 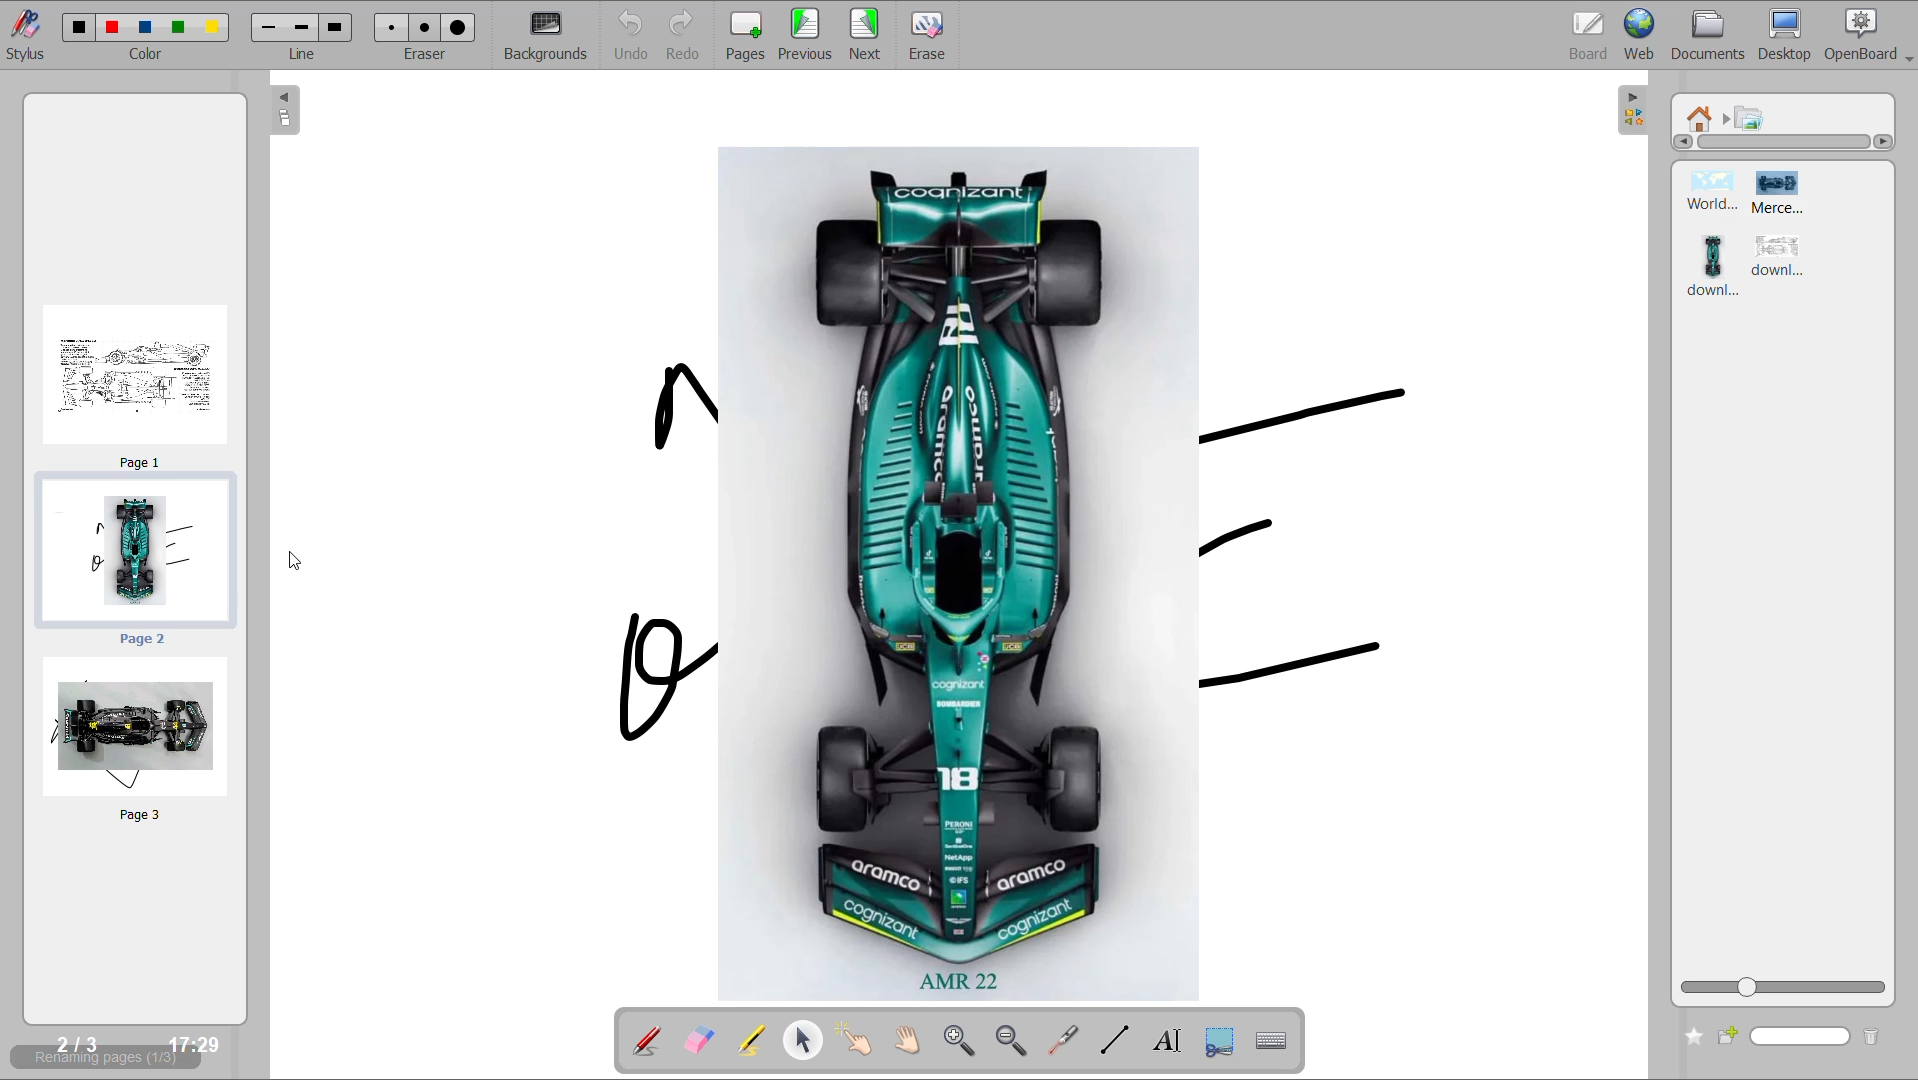 What do you see at coordinates (134, 563) in the screenshot?
I see `rearranged page 2` at bounding box center [134, 563].